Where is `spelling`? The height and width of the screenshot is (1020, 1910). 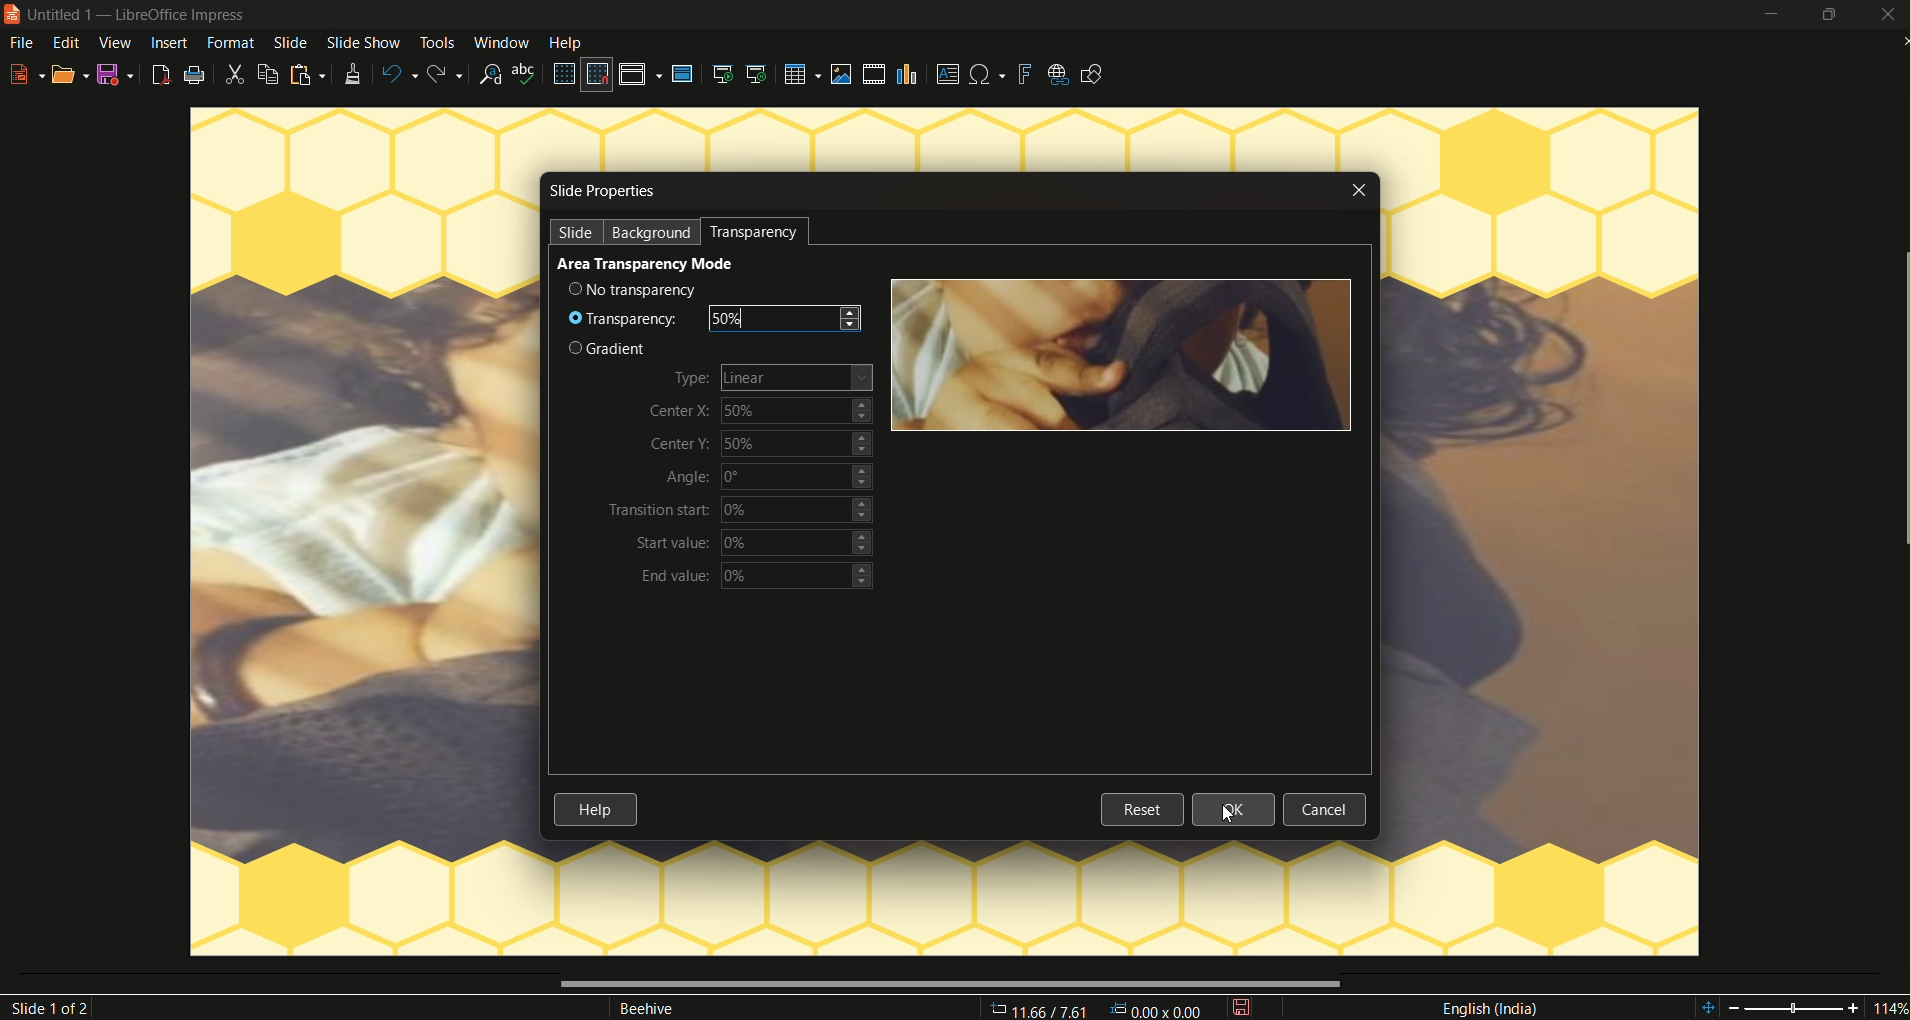
spelling is located at coordinates (527, 74).